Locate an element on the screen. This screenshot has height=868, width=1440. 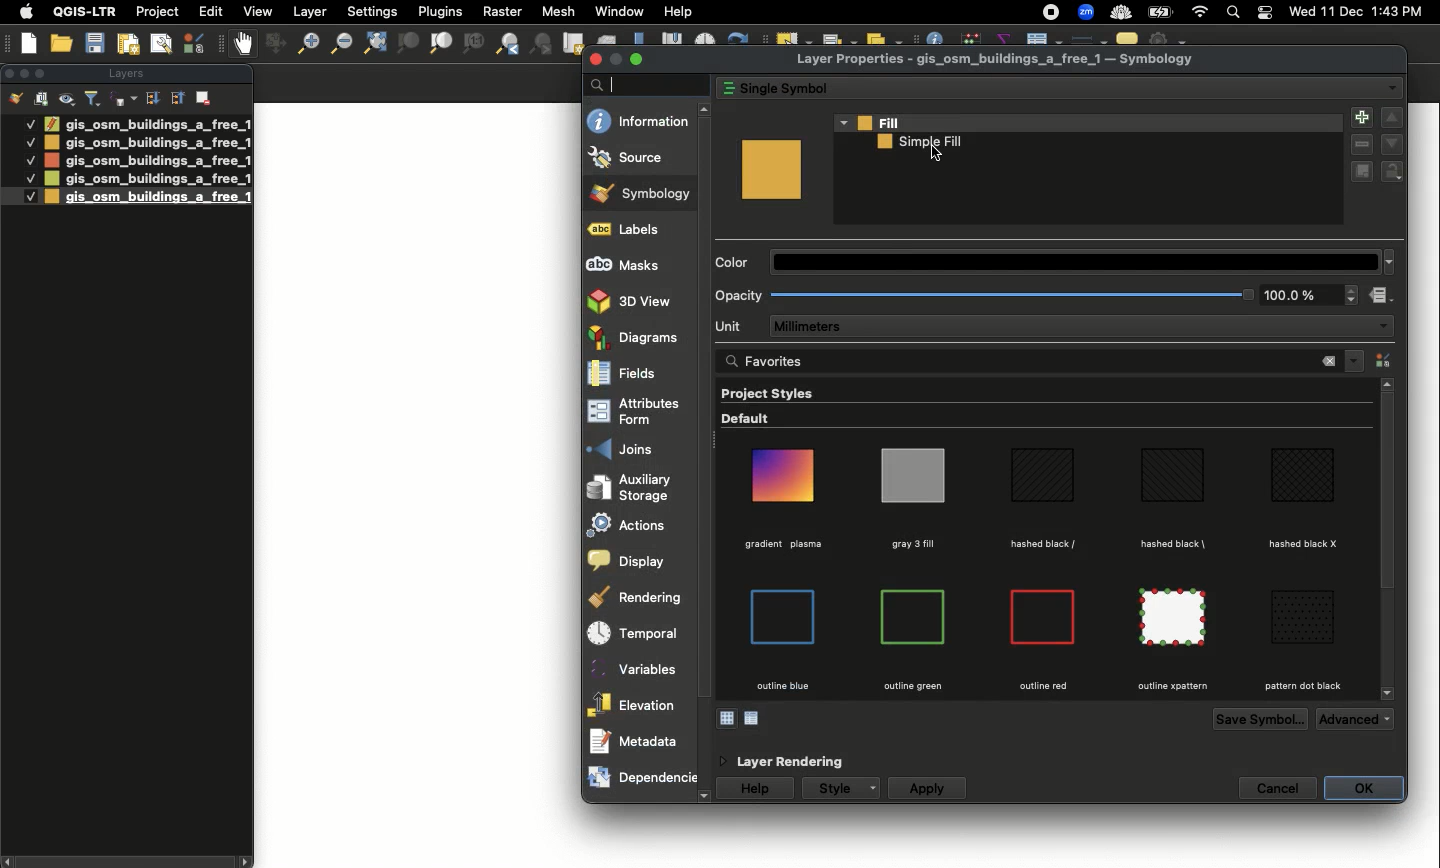
1:1 is located at coordinates (472, 44).